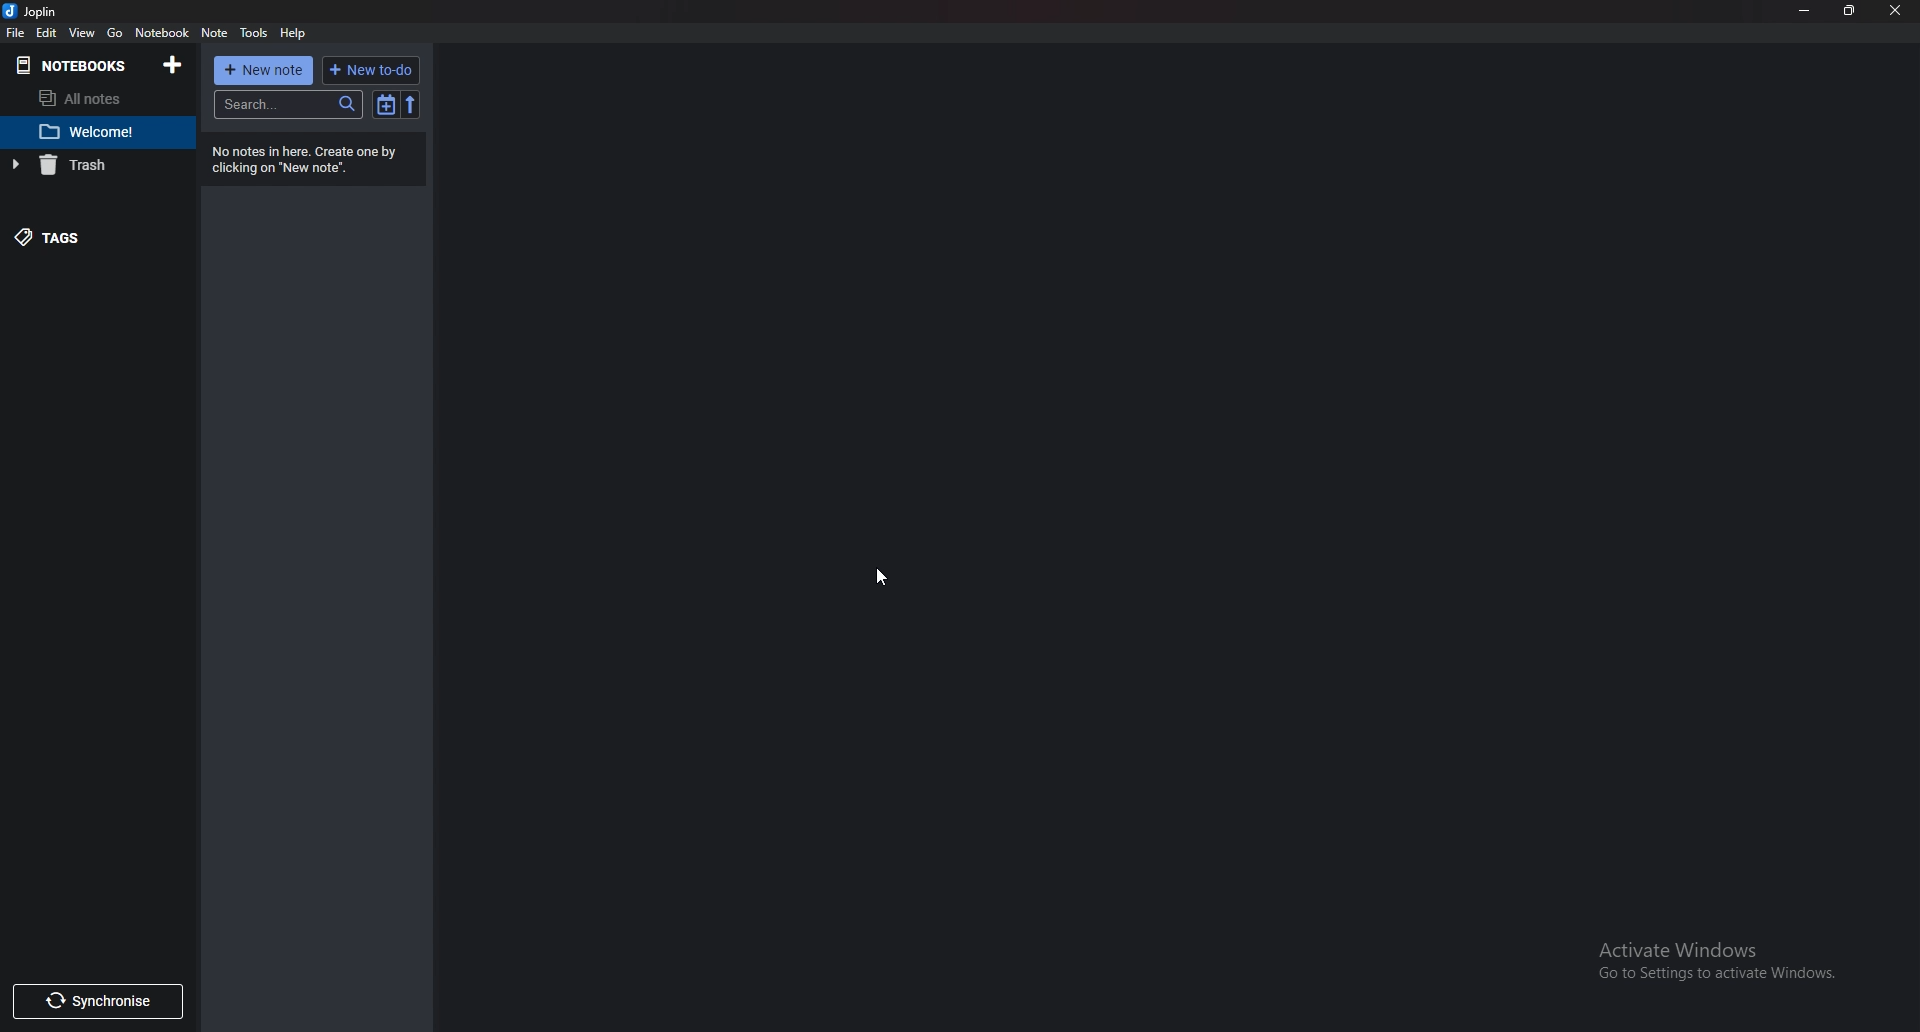 The height and width of the screenshot is (1032, 1920). Describe the element at coordinates (287, 105) in the screenshot. I see `Search` at that location.